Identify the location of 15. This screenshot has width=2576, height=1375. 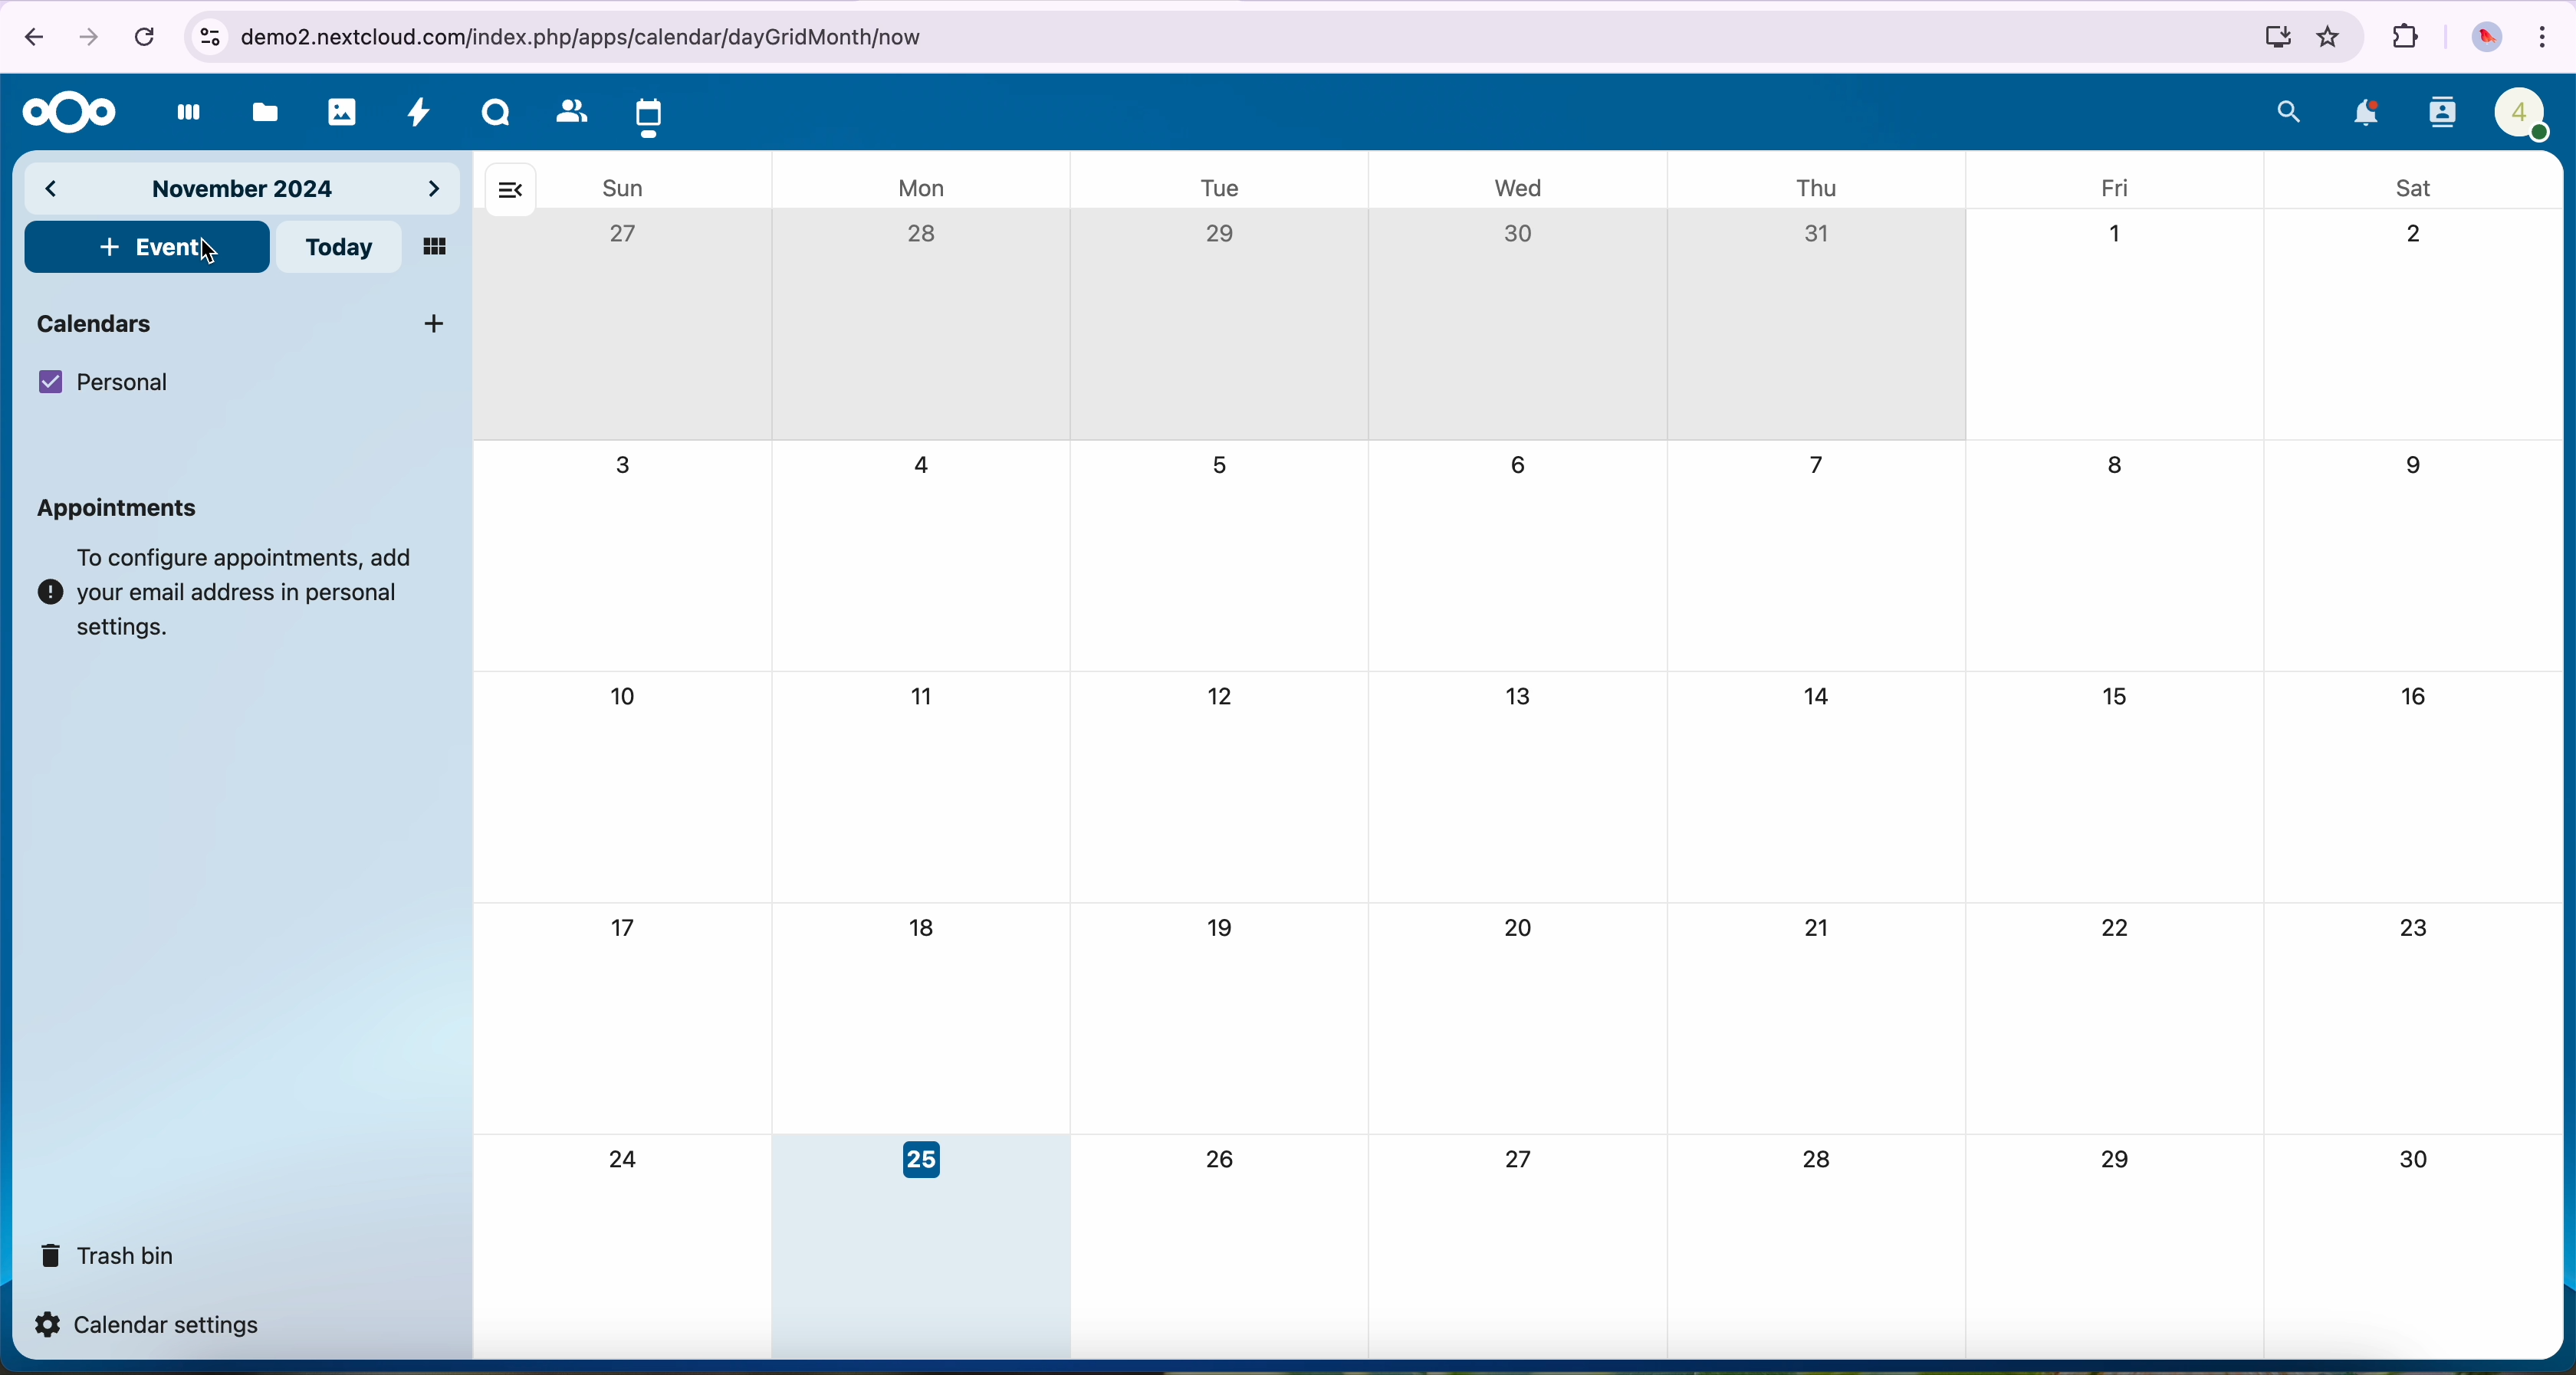
(2119, 700).